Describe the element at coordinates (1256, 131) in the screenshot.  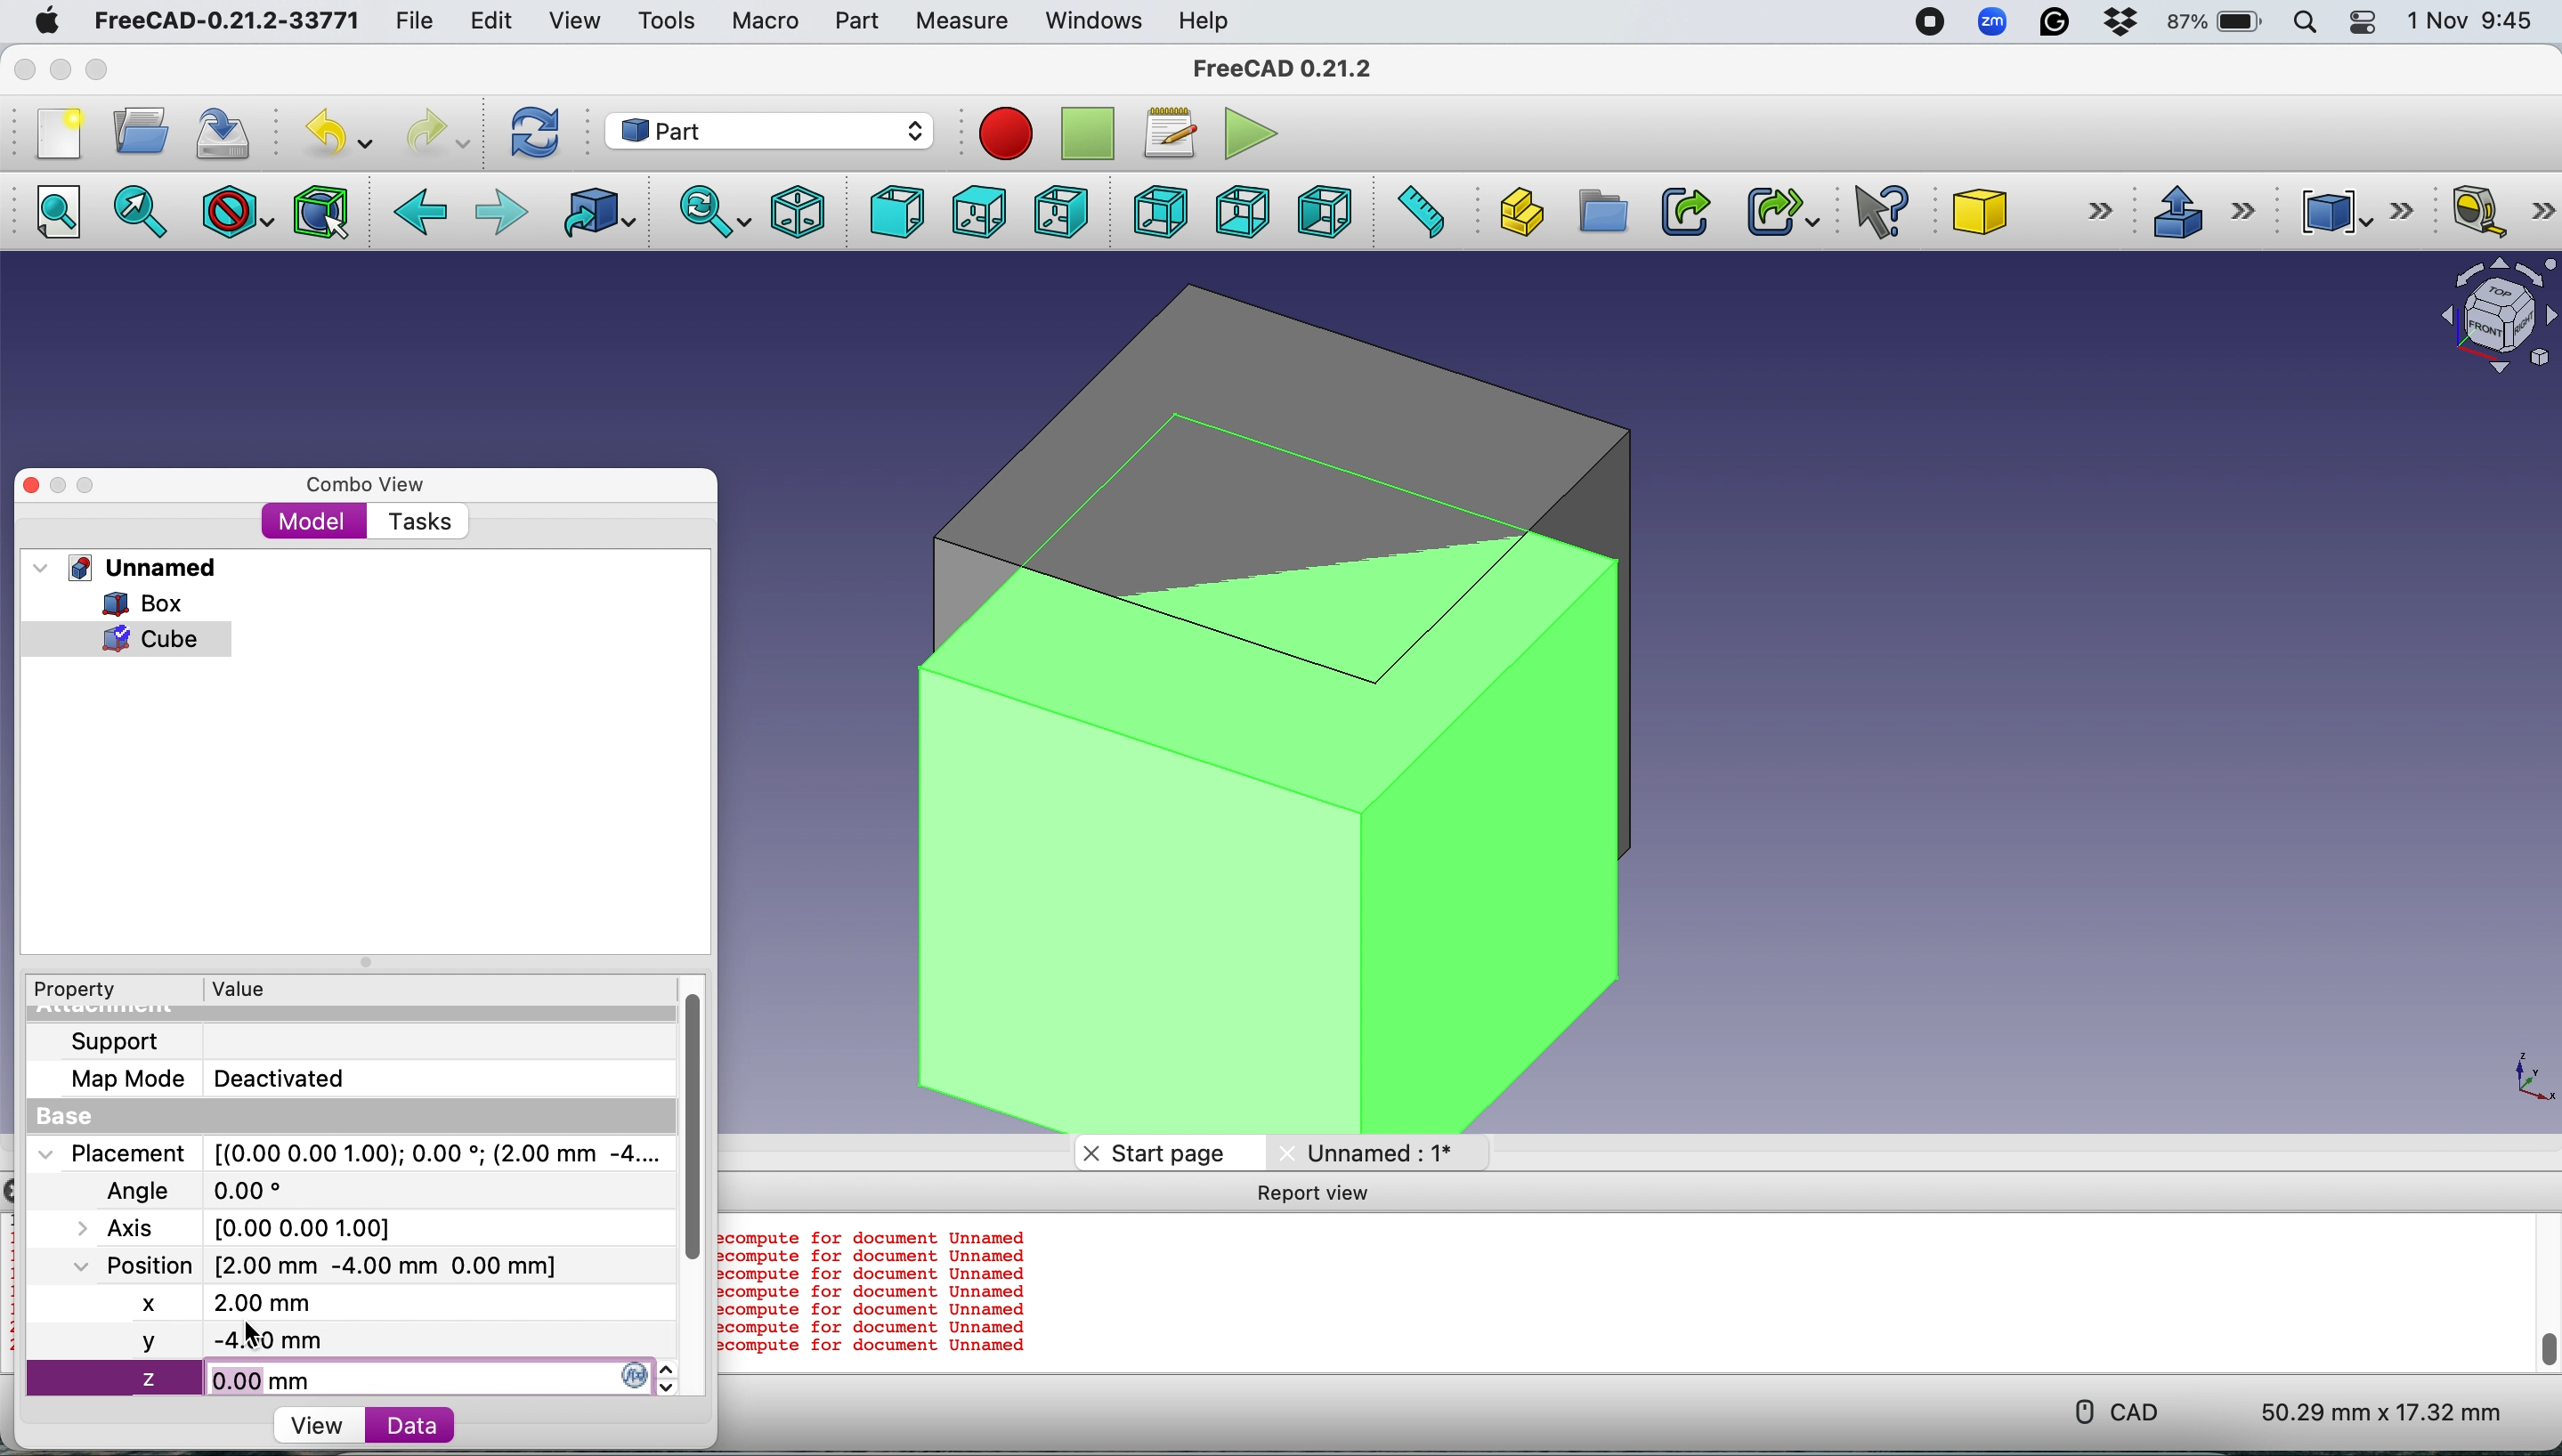
I see `Execute macros` at that location.